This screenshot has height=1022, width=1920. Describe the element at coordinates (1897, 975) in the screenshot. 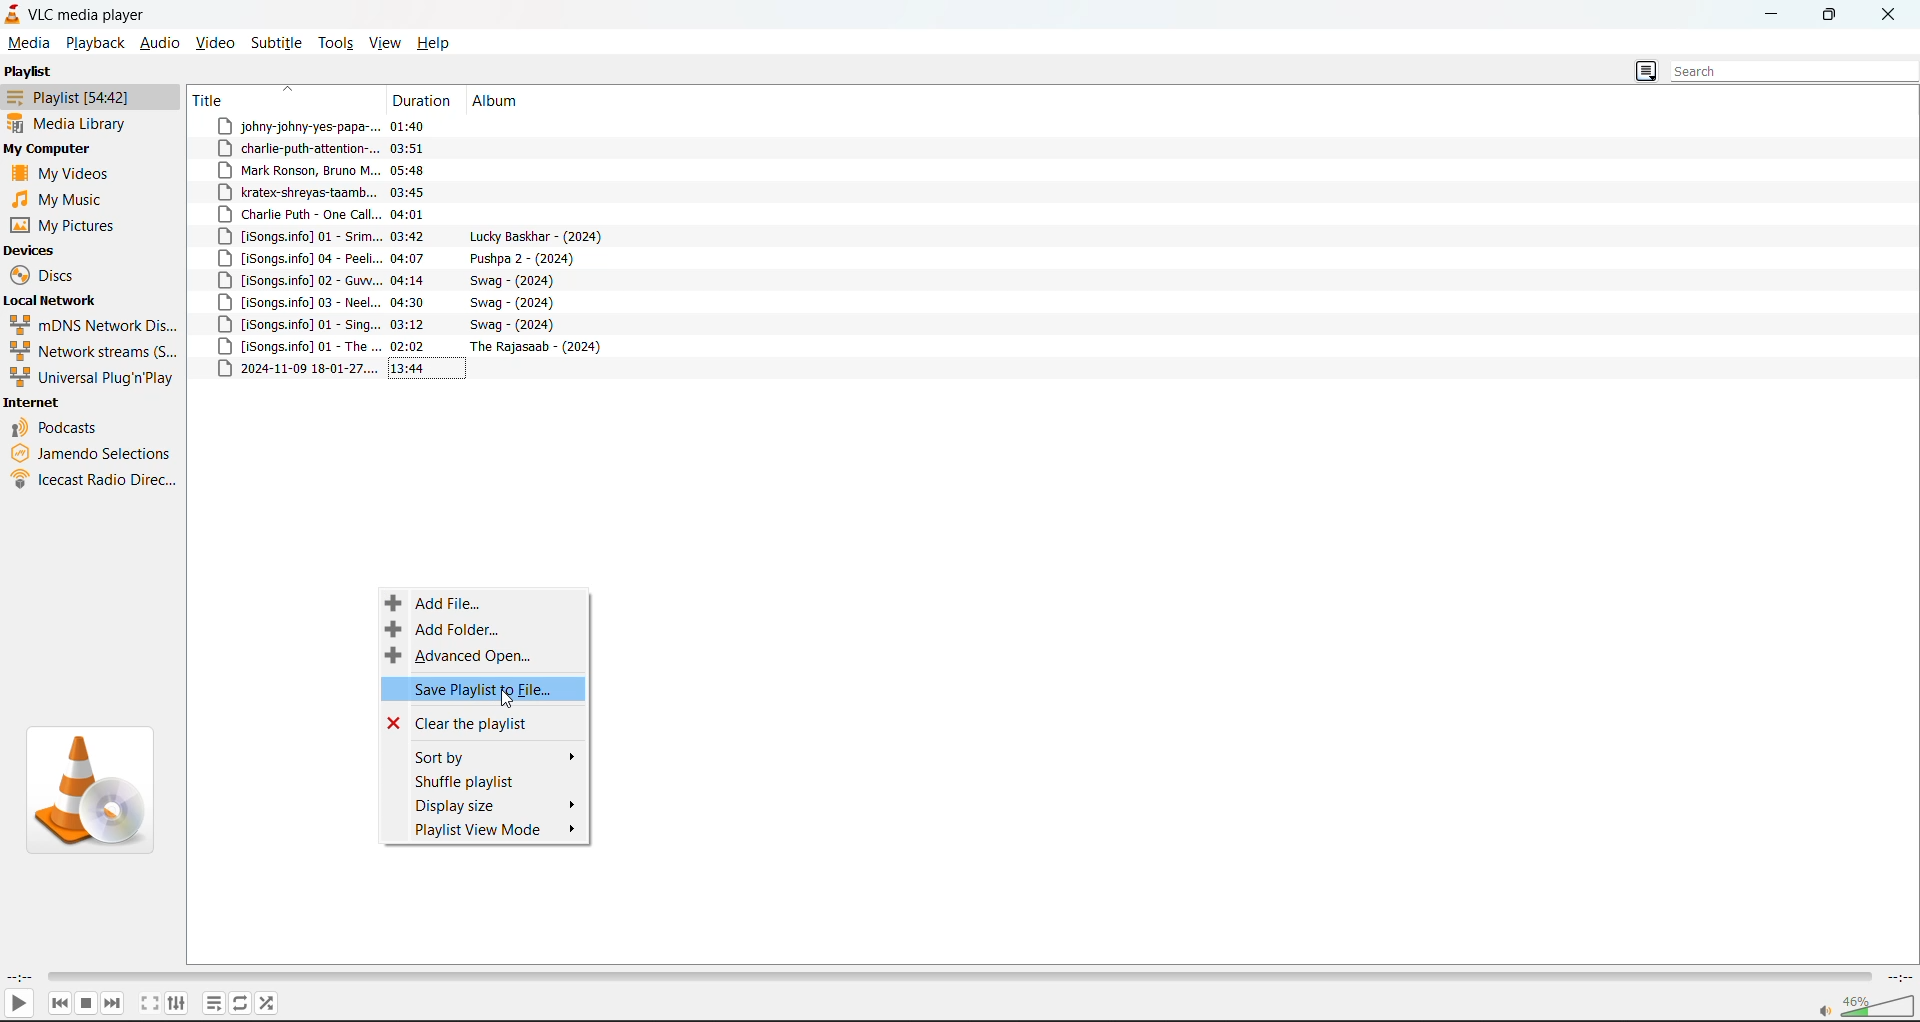

I see `total track time` at that location.